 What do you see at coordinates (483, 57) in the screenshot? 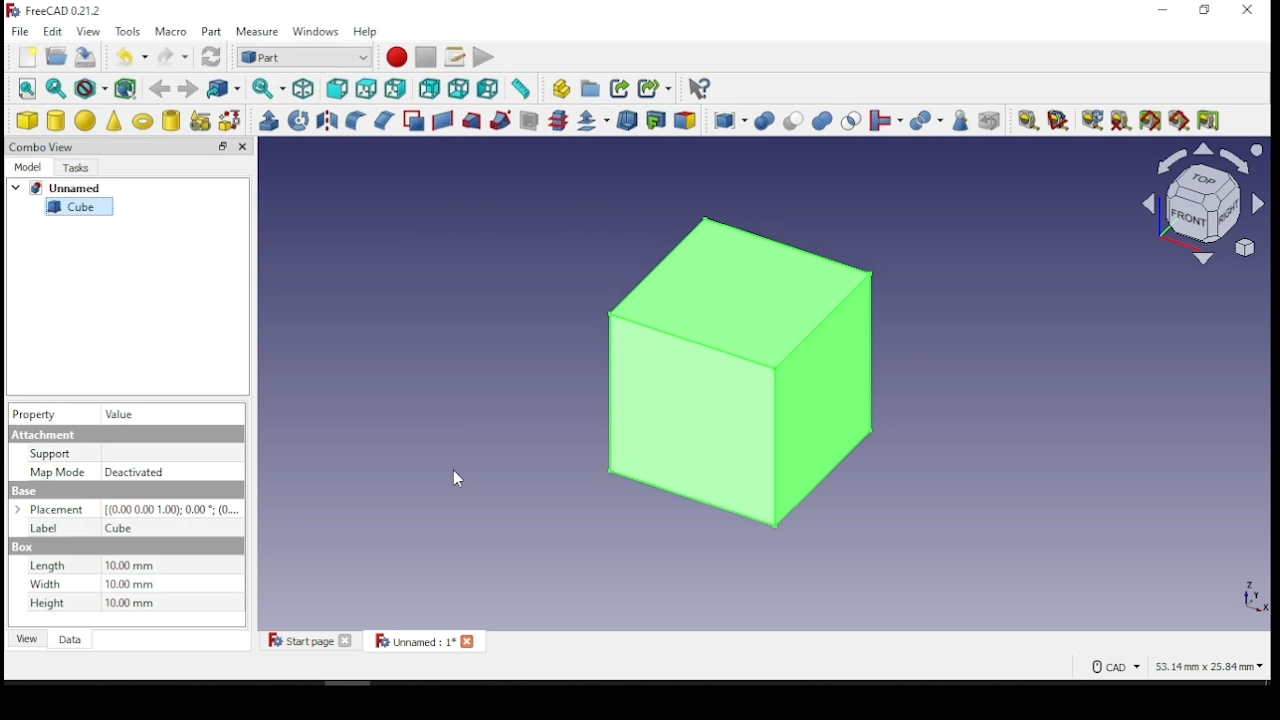
I see `execute macro` at bounding box center [483, 57].